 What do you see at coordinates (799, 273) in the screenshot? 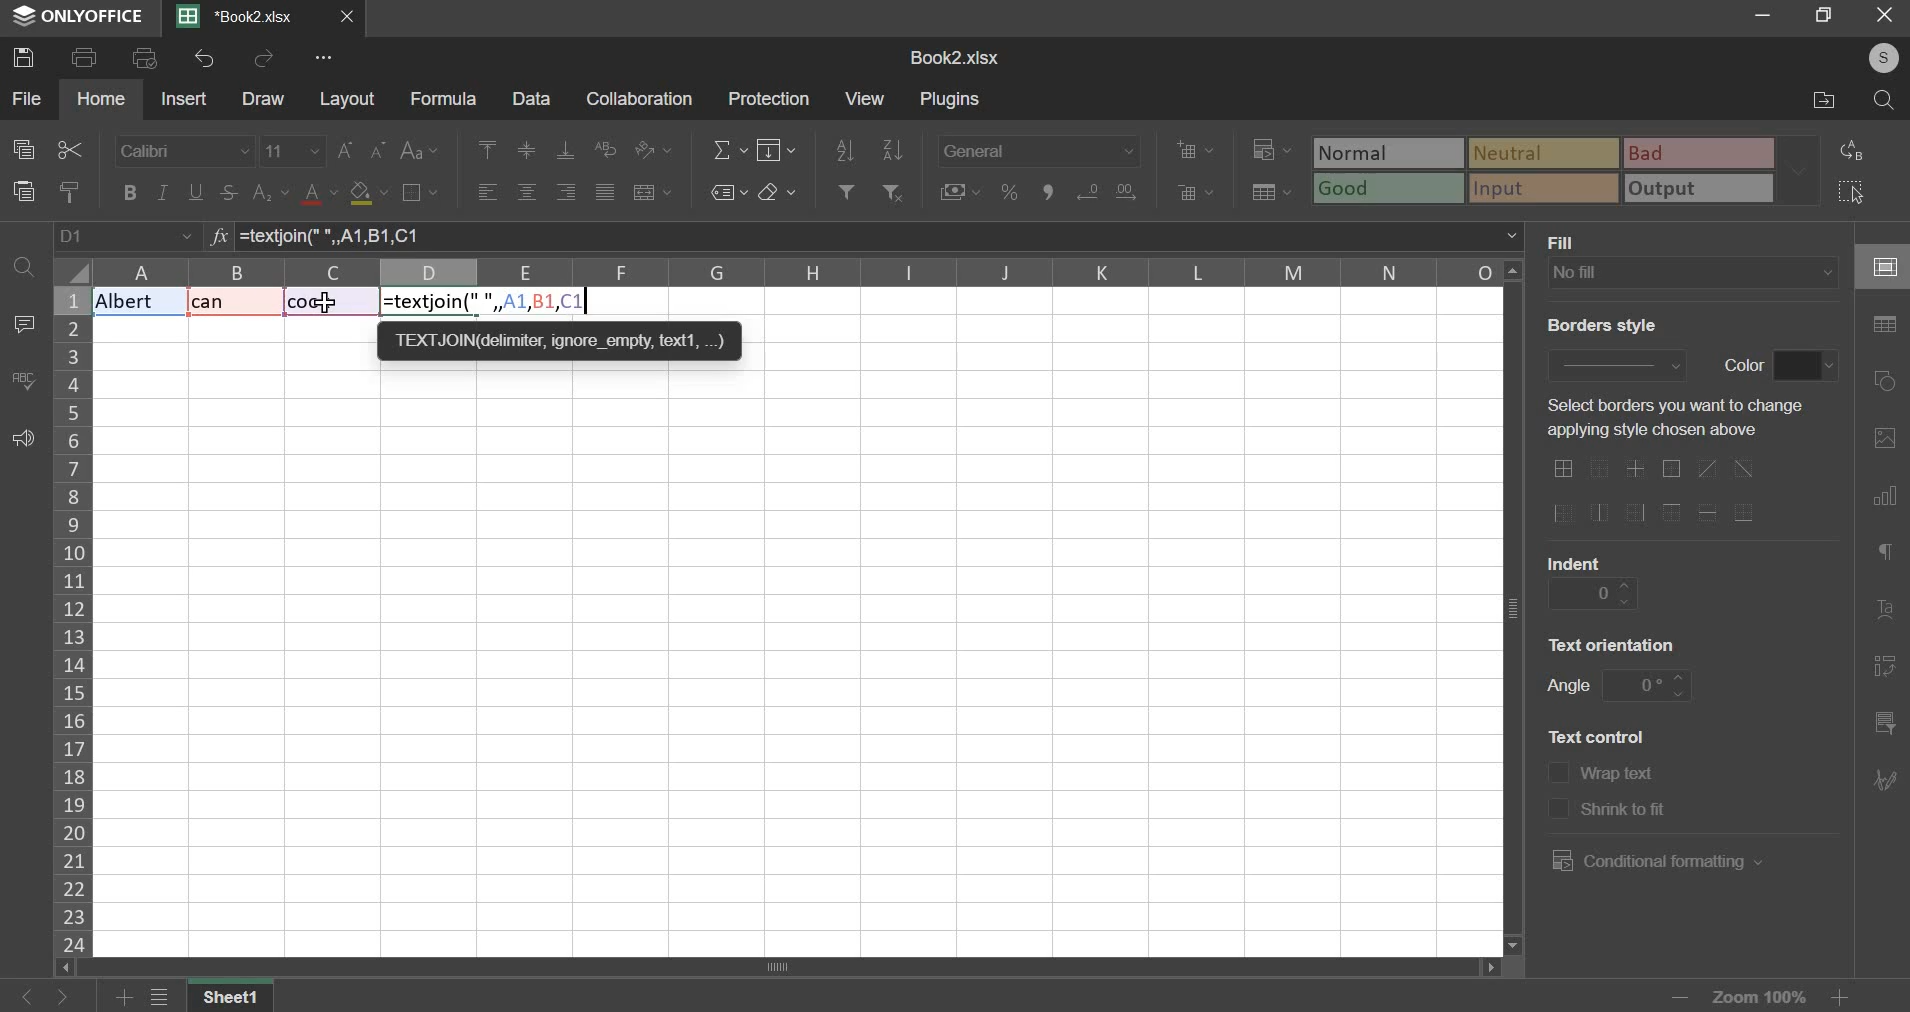
I see `columns` at bounding box center [799, 273].